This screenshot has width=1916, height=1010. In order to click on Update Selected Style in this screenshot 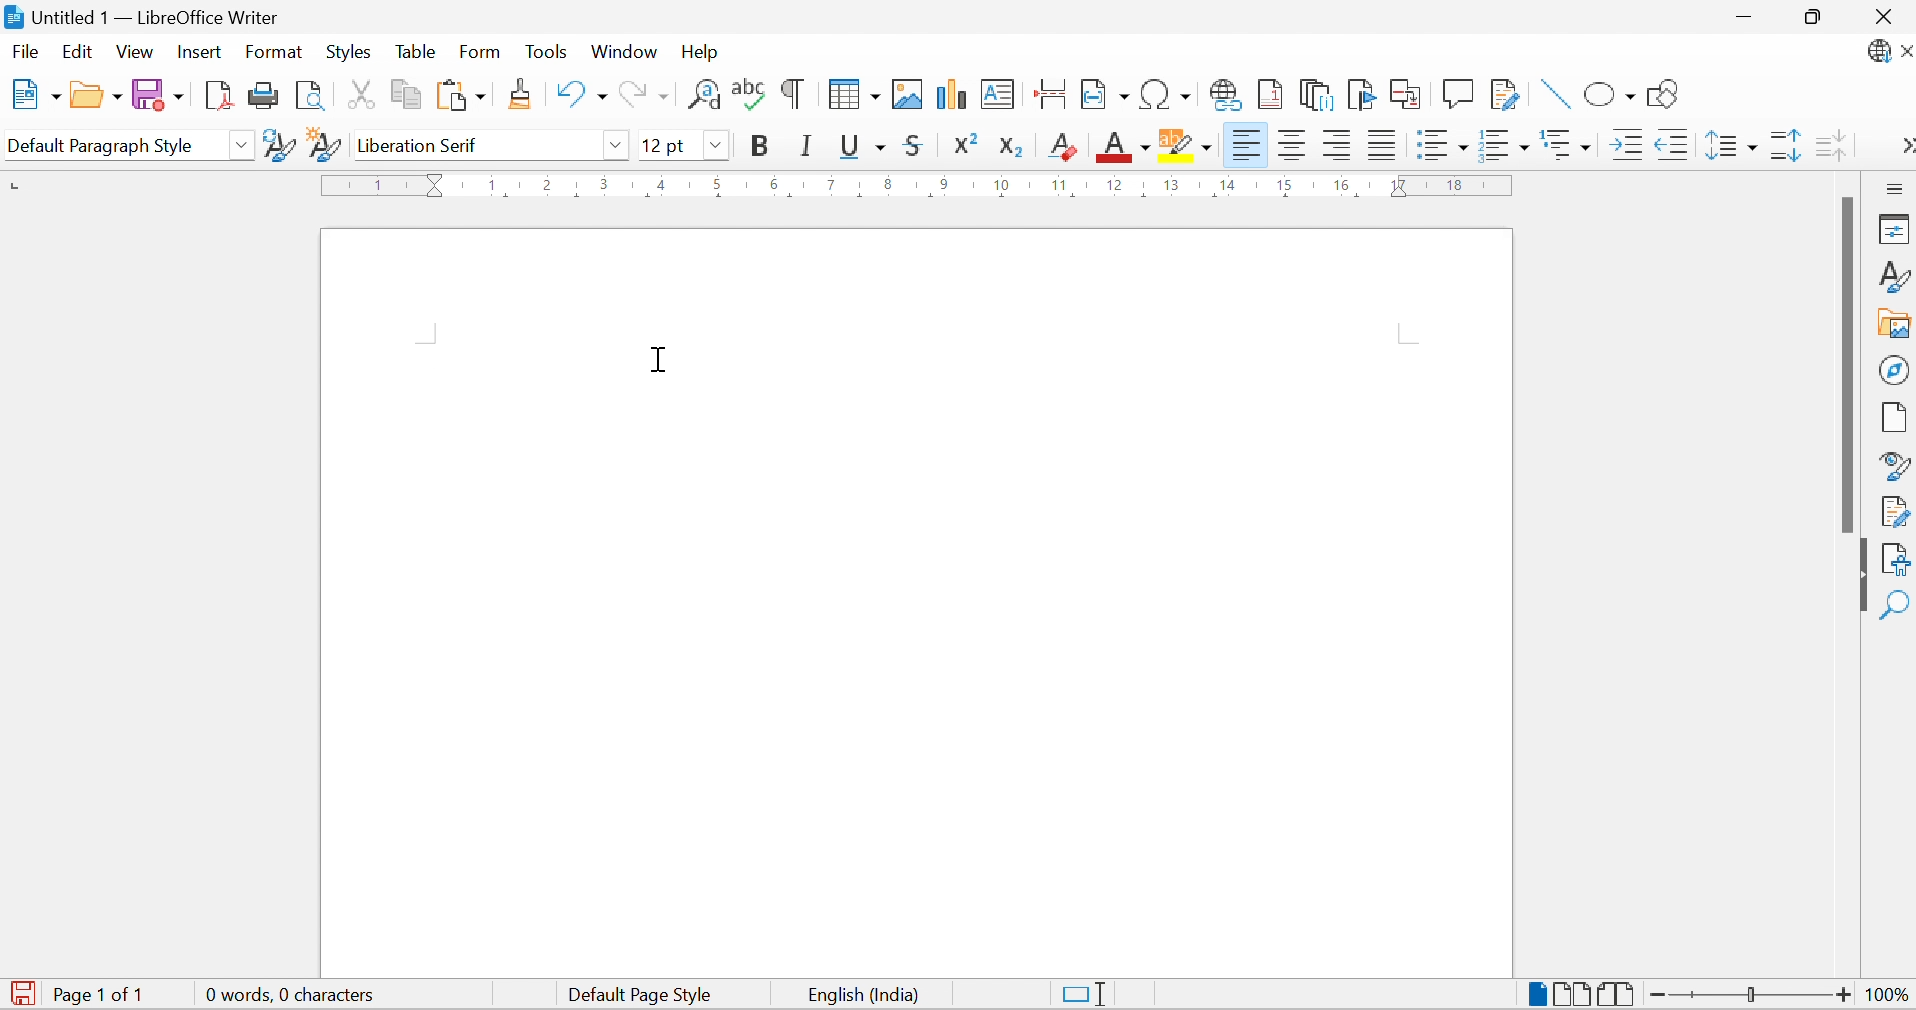, I will do `click(278, 145)`.